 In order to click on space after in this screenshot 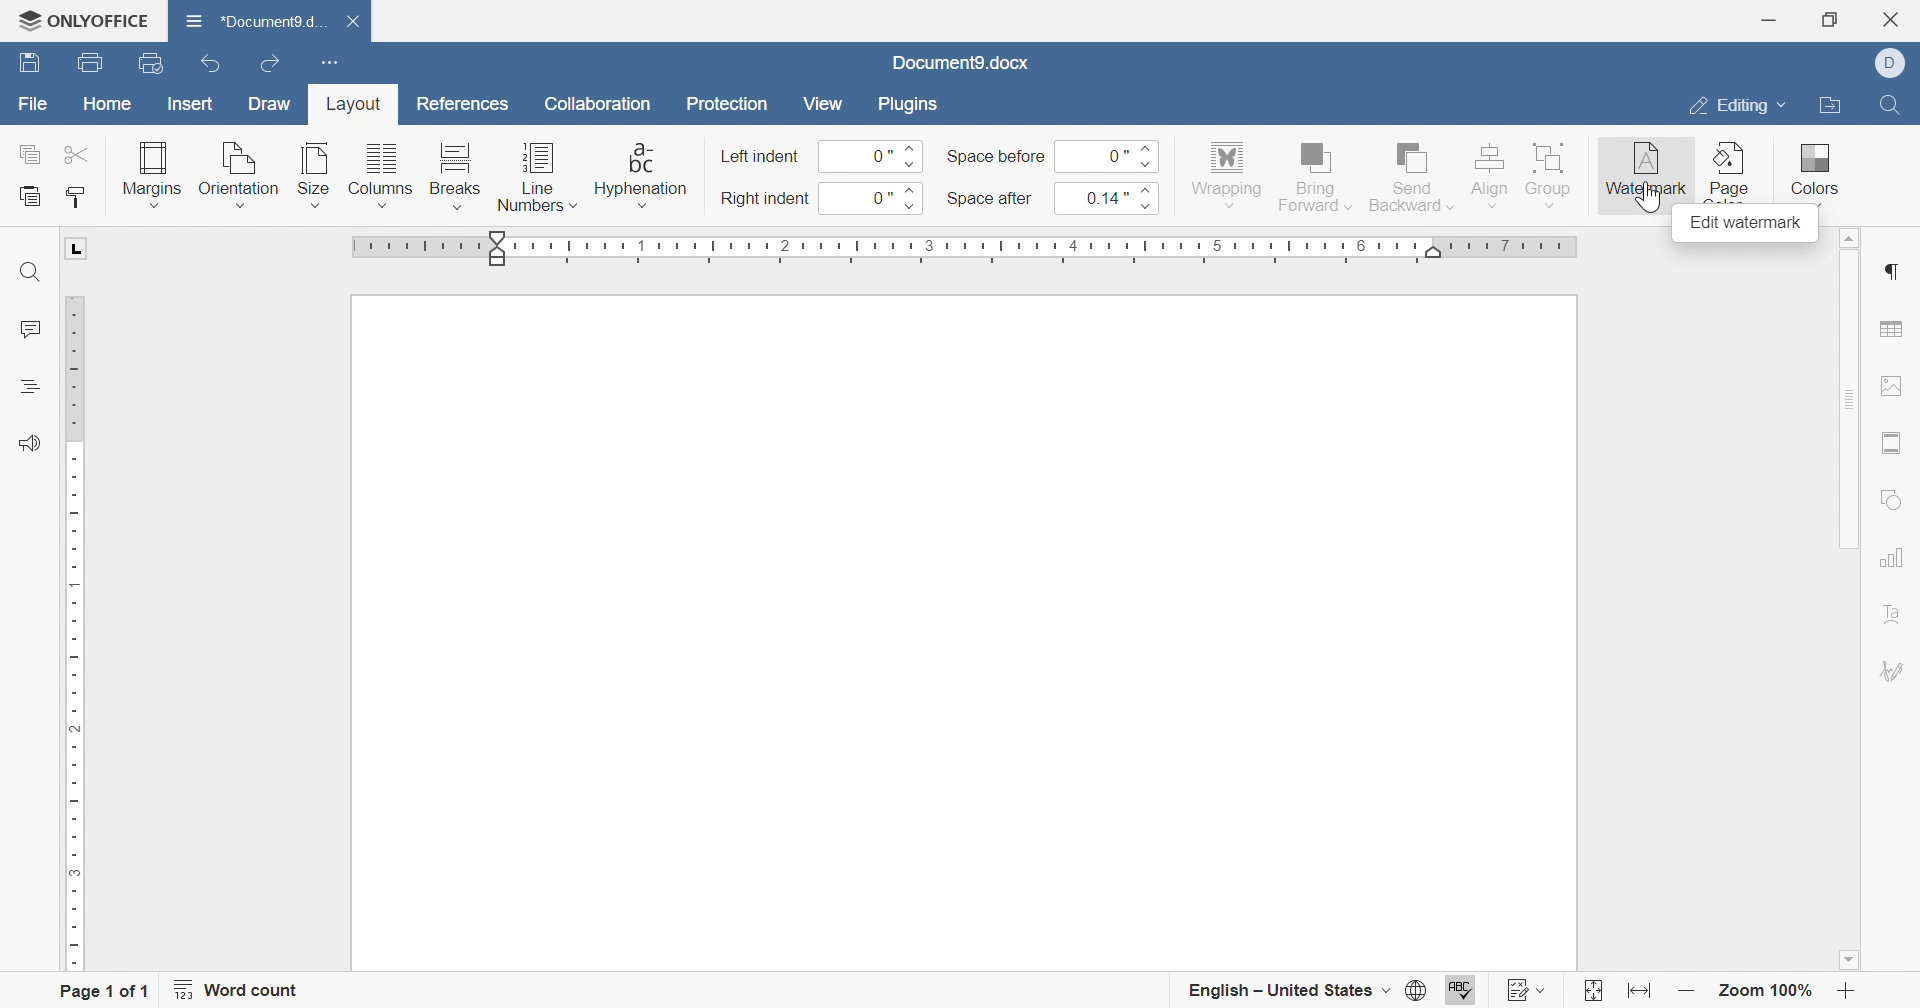, I will do `click(991, 201)`.